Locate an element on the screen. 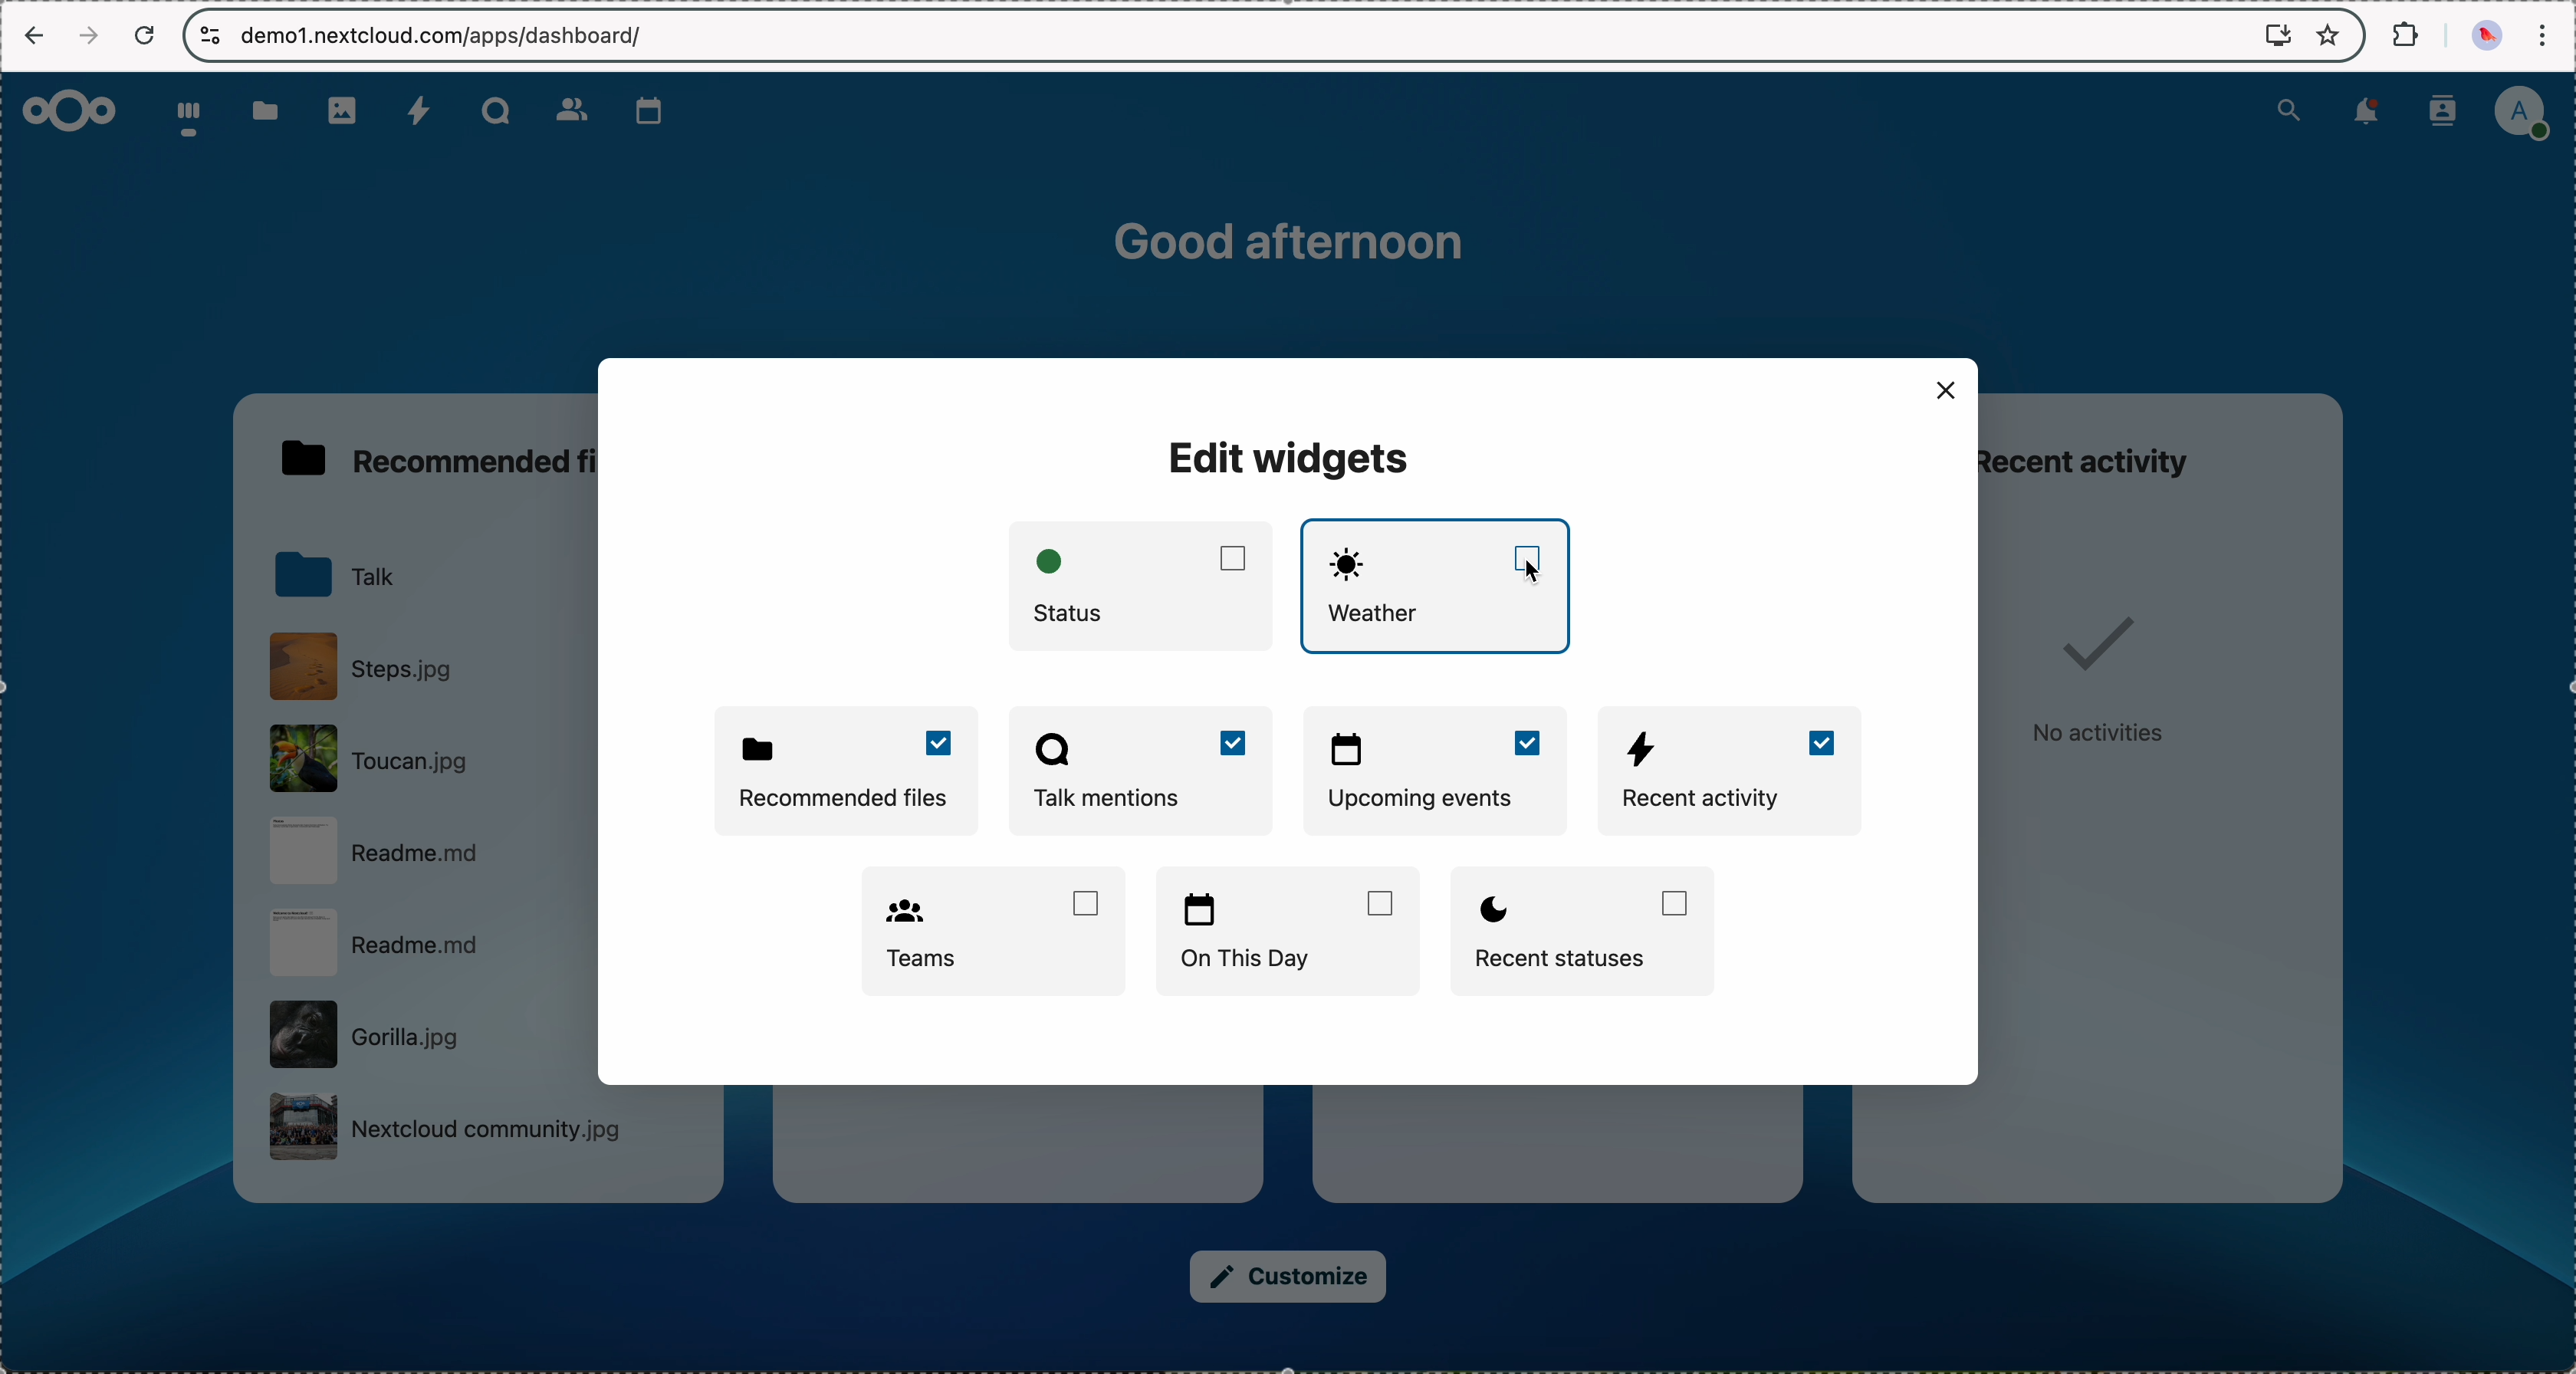 The width and height of the screenshot is (2576, 1374). enable recent activity is located at coordinates (1734, 772).